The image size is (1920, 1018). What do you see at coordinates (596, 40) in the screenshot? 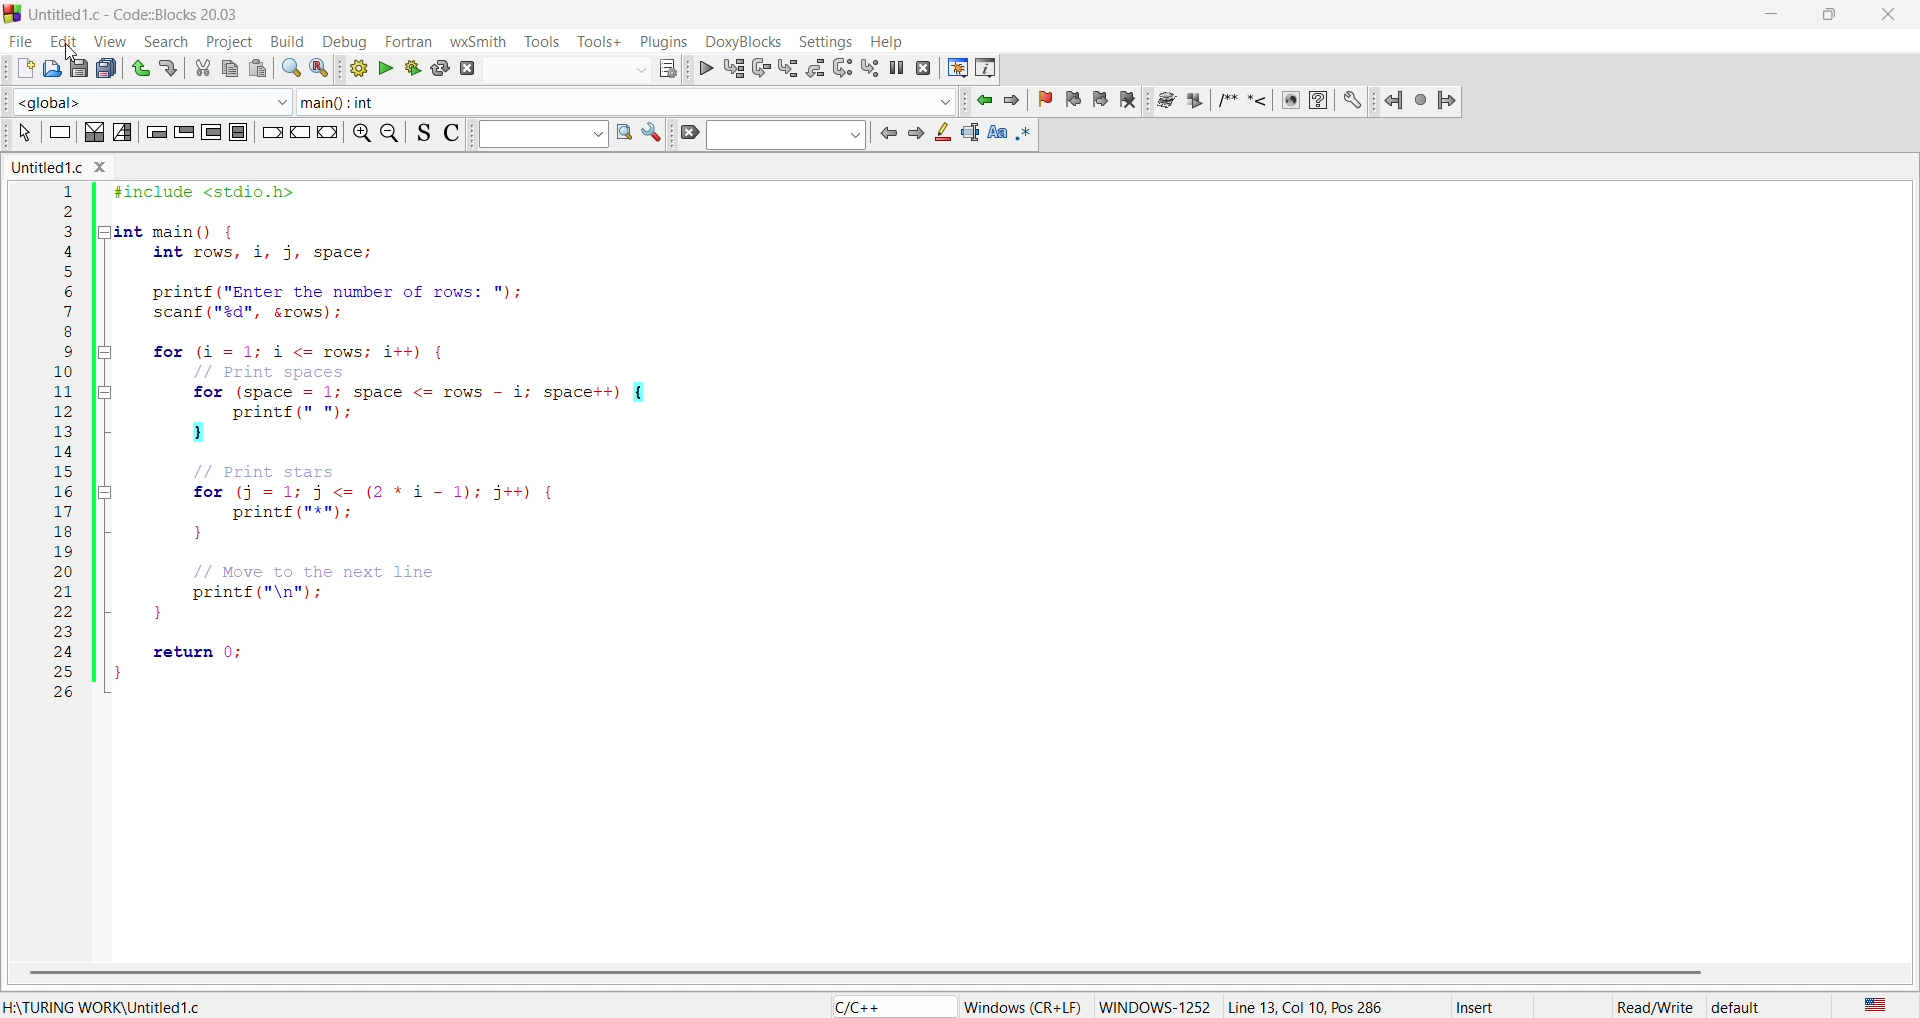
I see `tools+` at bounding box center [596, 40].